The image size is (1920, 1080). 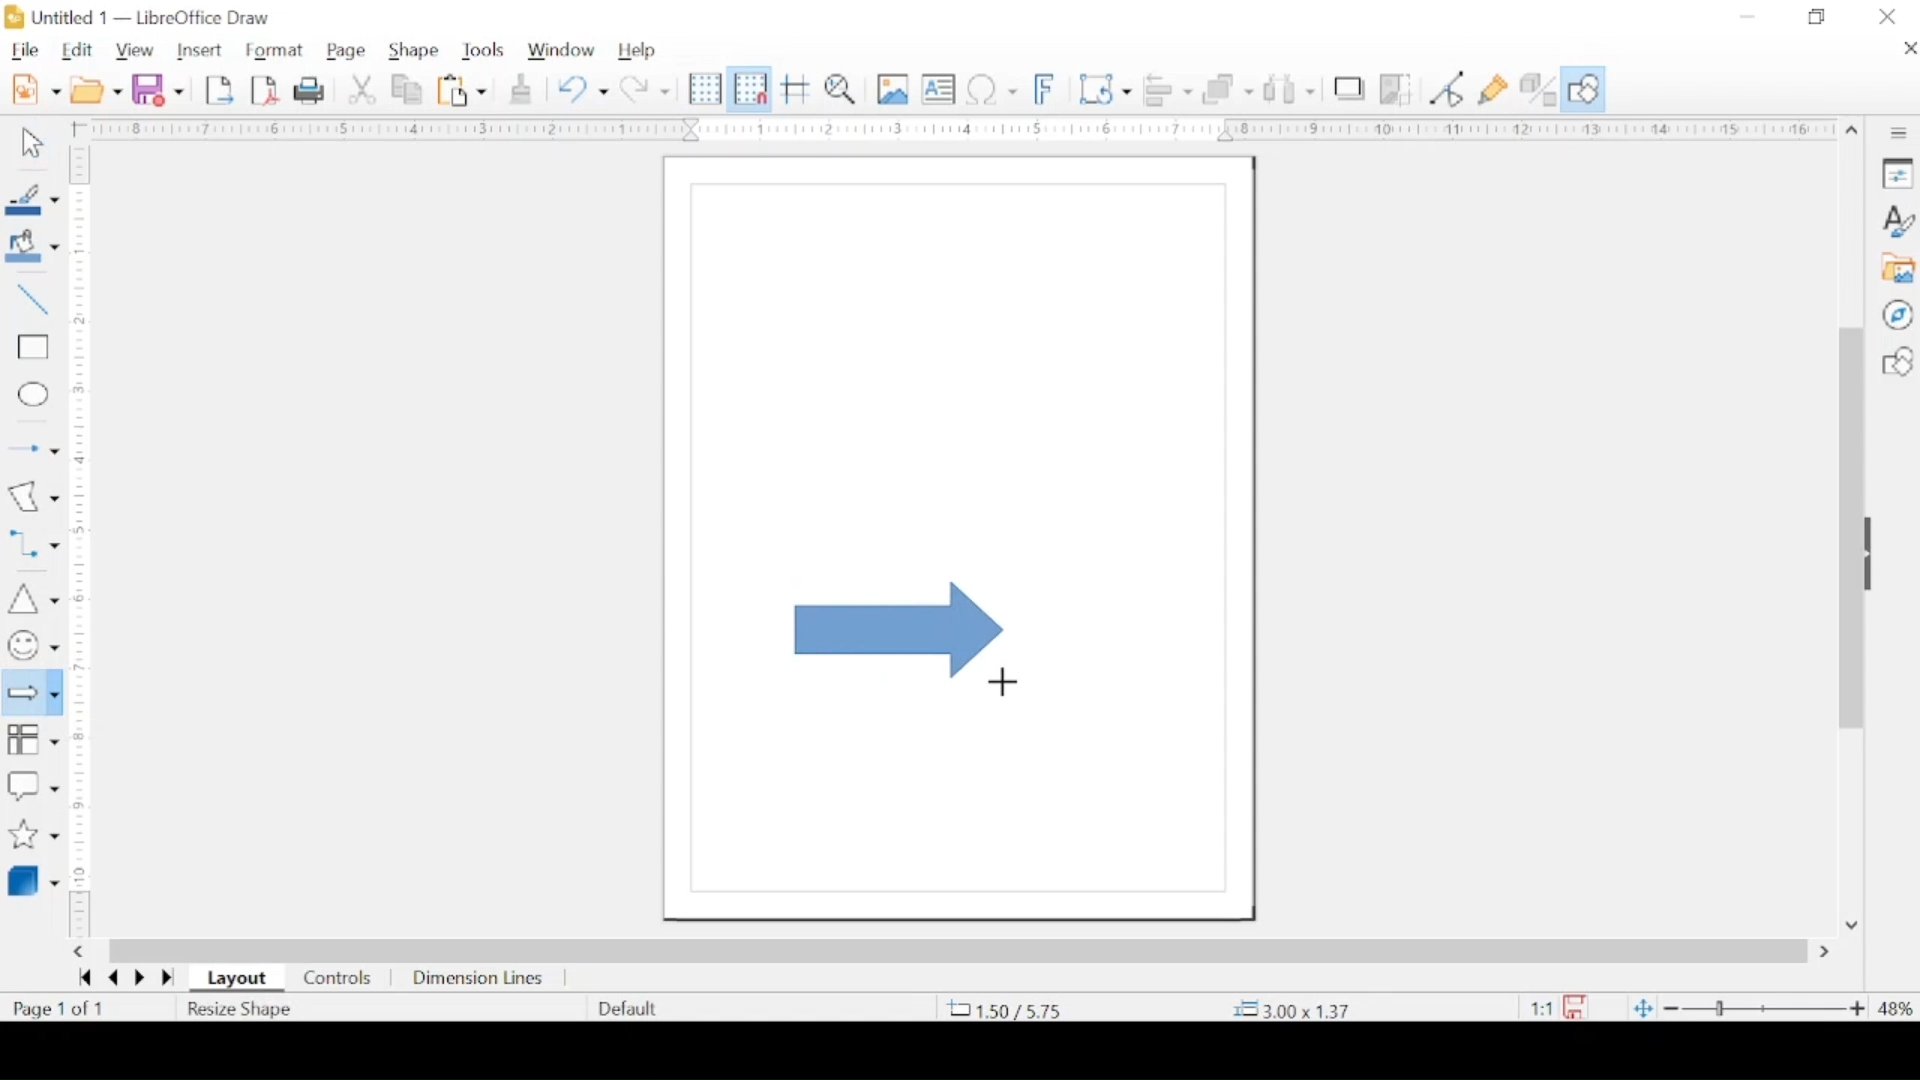 I want to click on help, so click(x=637, y=51).